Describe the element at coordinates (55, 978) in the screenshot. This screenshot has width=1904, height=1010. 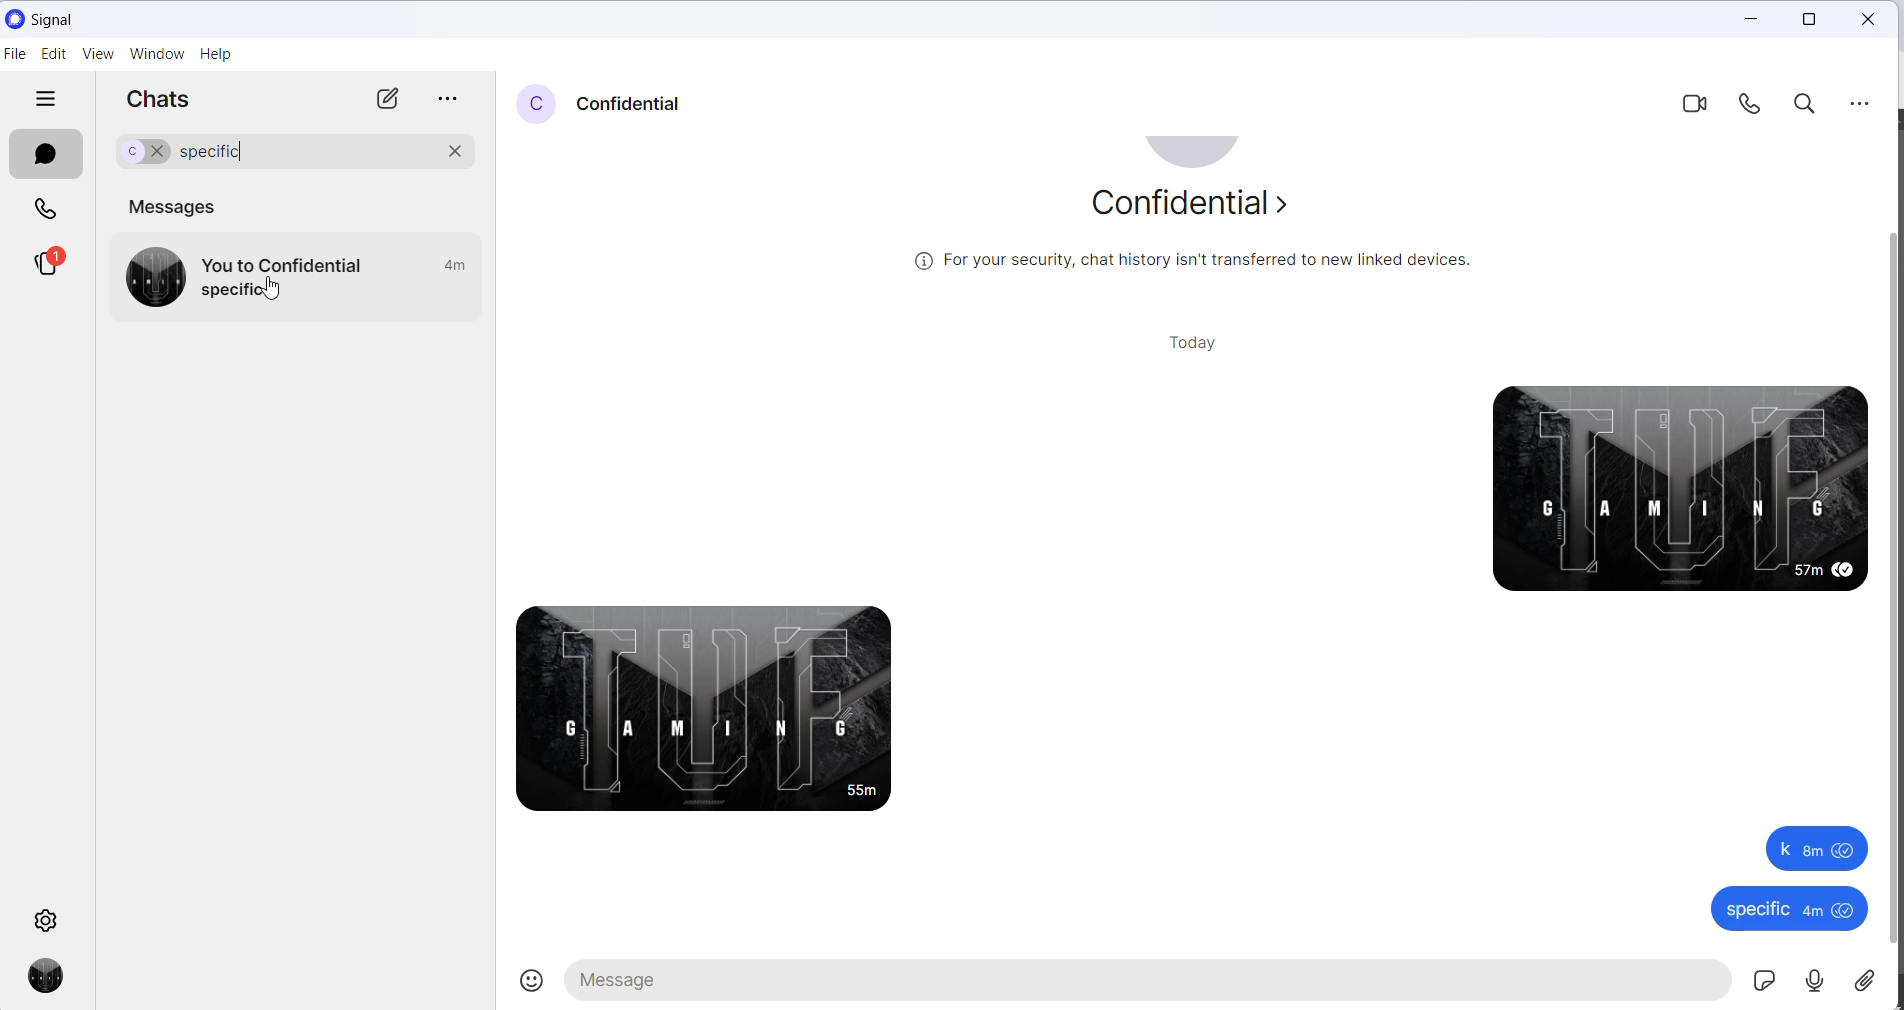
I see `profile` at that location.